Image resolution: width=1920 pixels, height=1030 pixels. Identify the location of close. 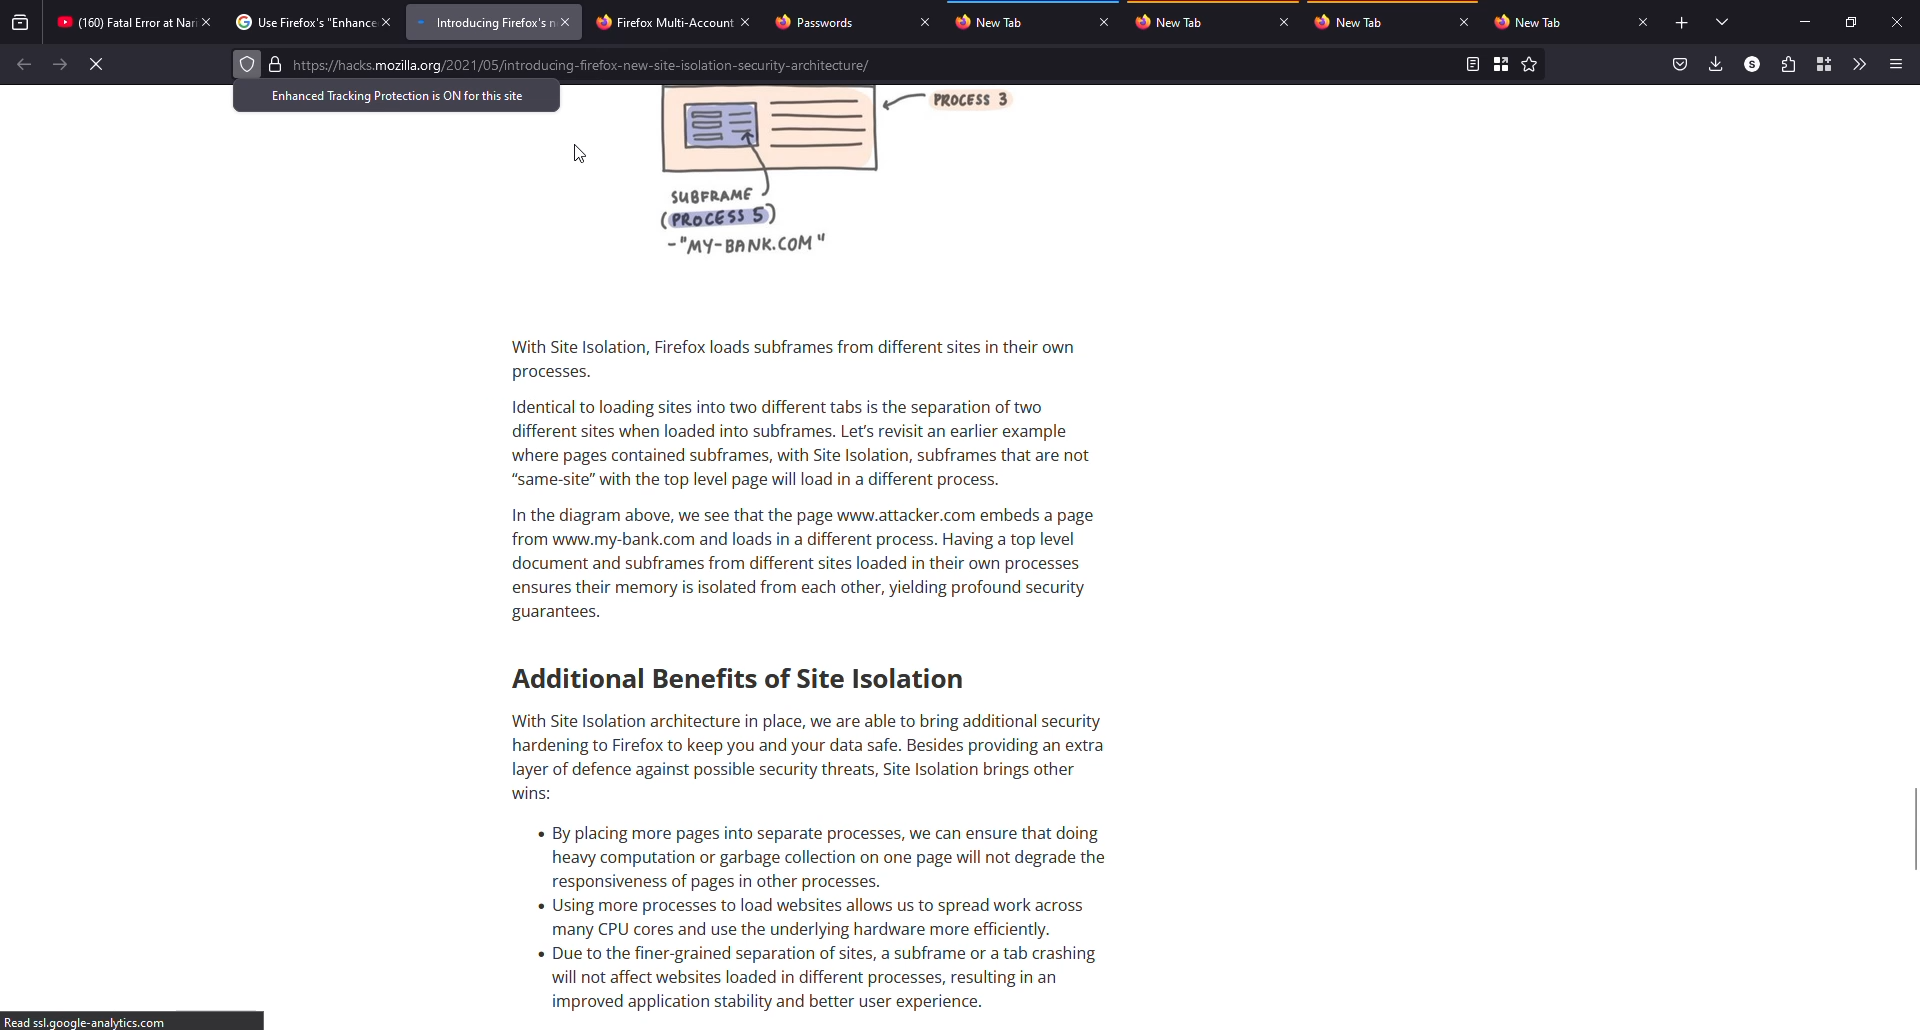
(389, 21).